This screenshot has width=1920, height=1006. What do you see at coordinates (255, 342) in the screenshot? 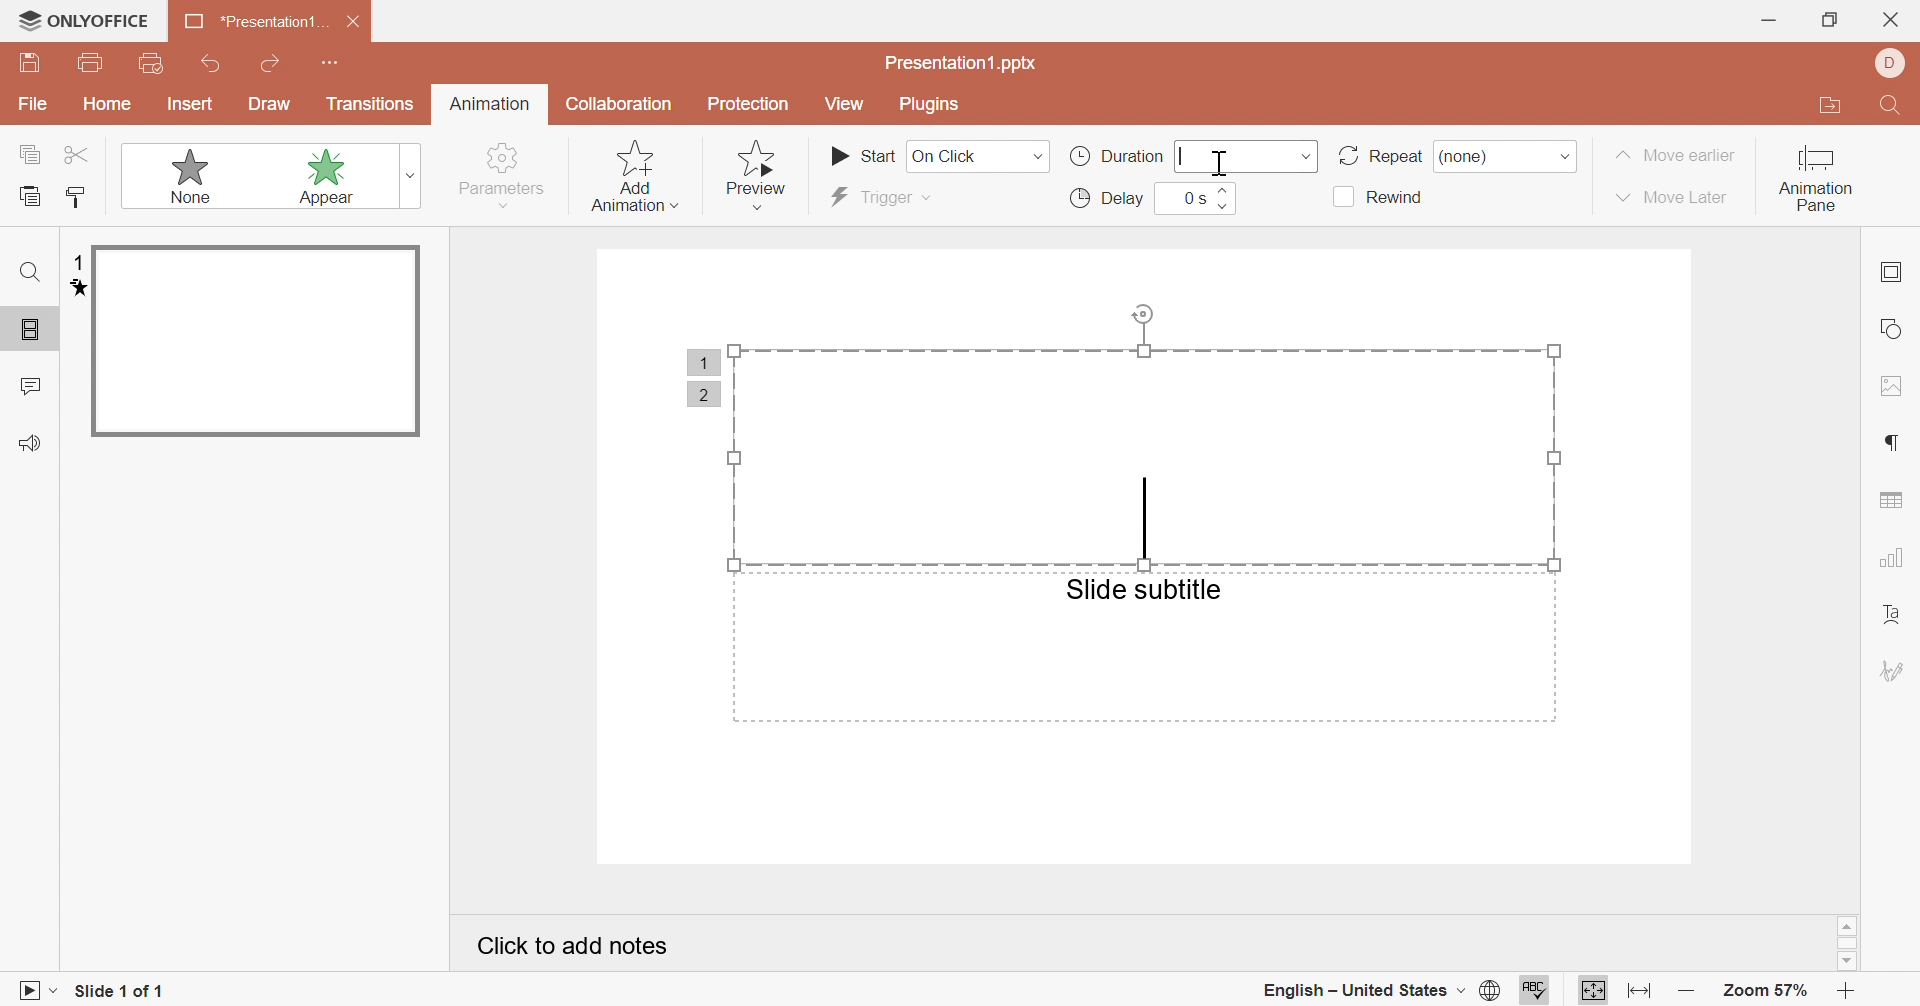
I see `slide` at bounding box center [255, 342].